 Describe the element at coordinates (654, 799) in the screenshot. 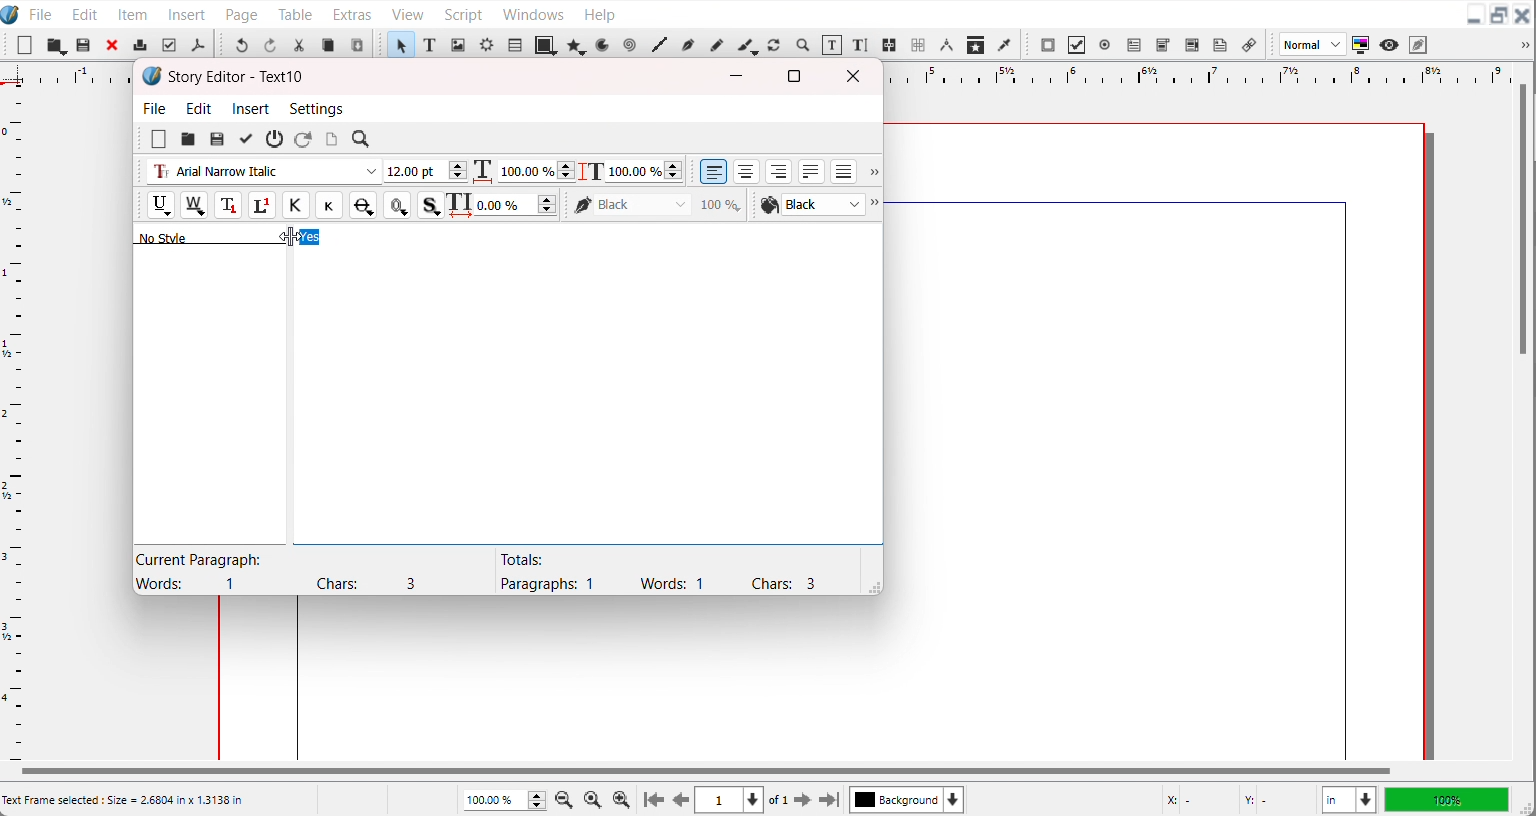

I see `Go to first page` at that location.